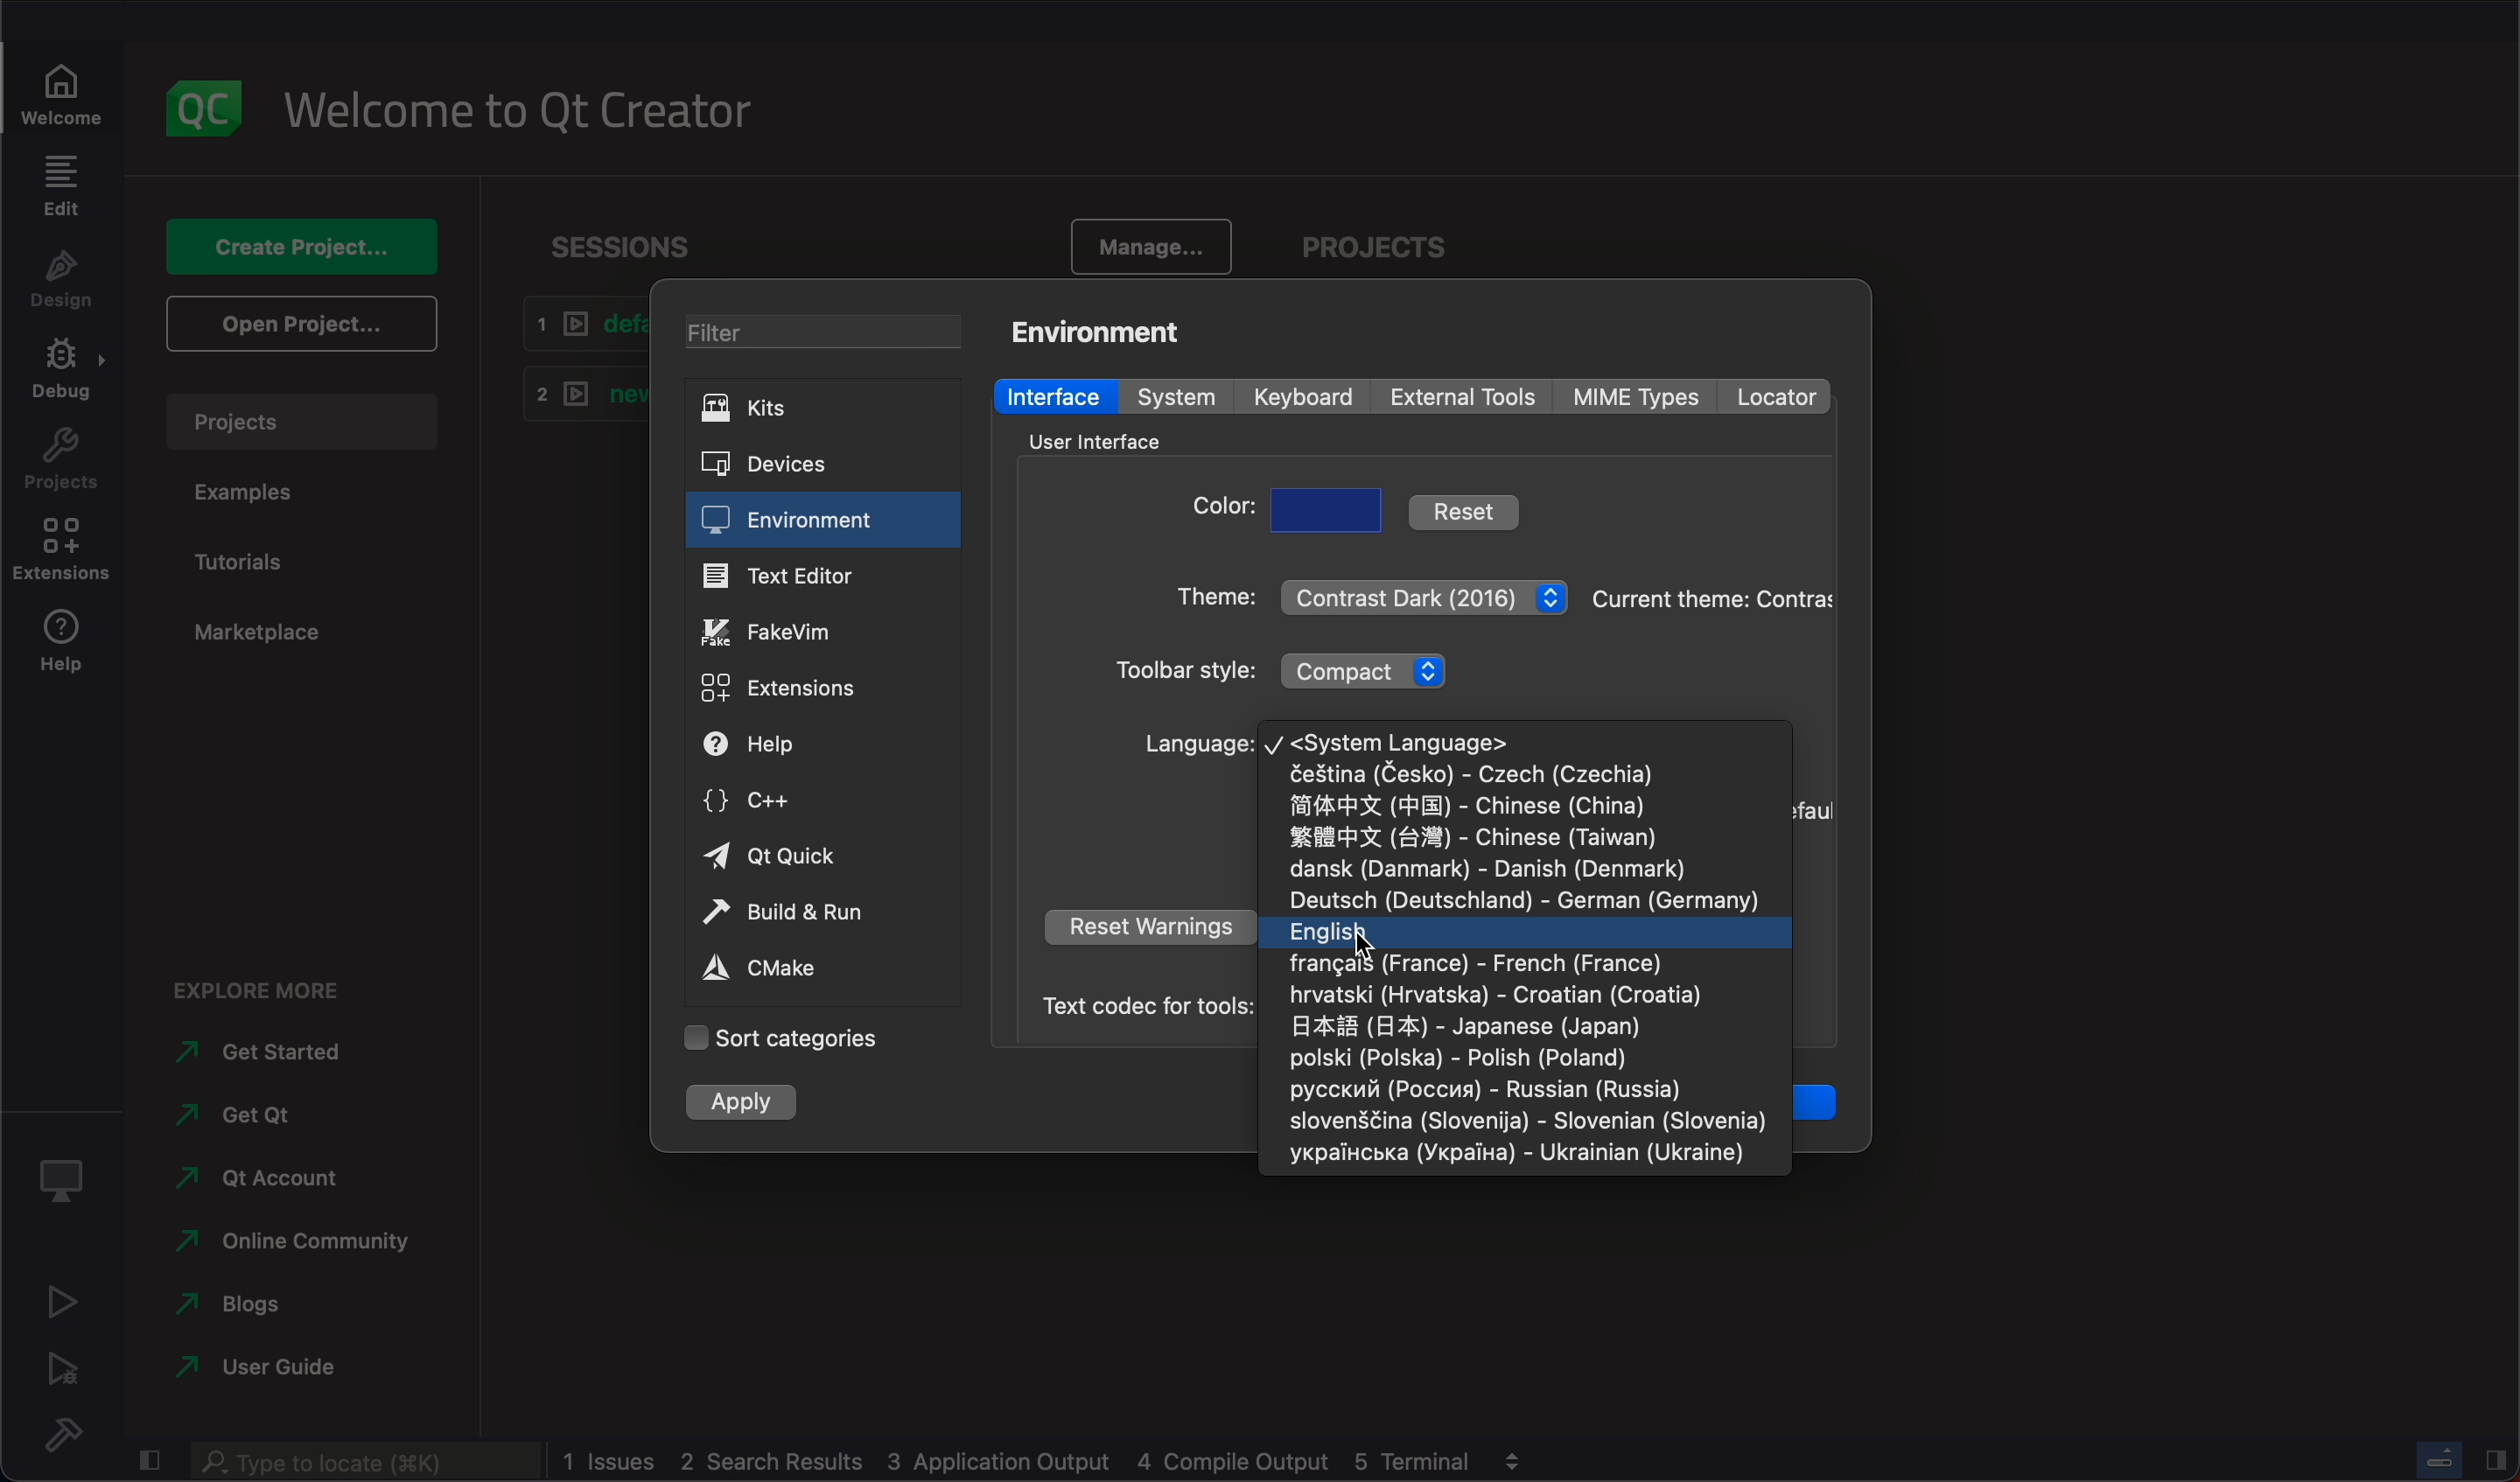 This screenshot has width=2520, height=1482. What do you see at coordinates (1501, 997) in the screenshot?
I see `croatia` at bounding box center [1501, 997].